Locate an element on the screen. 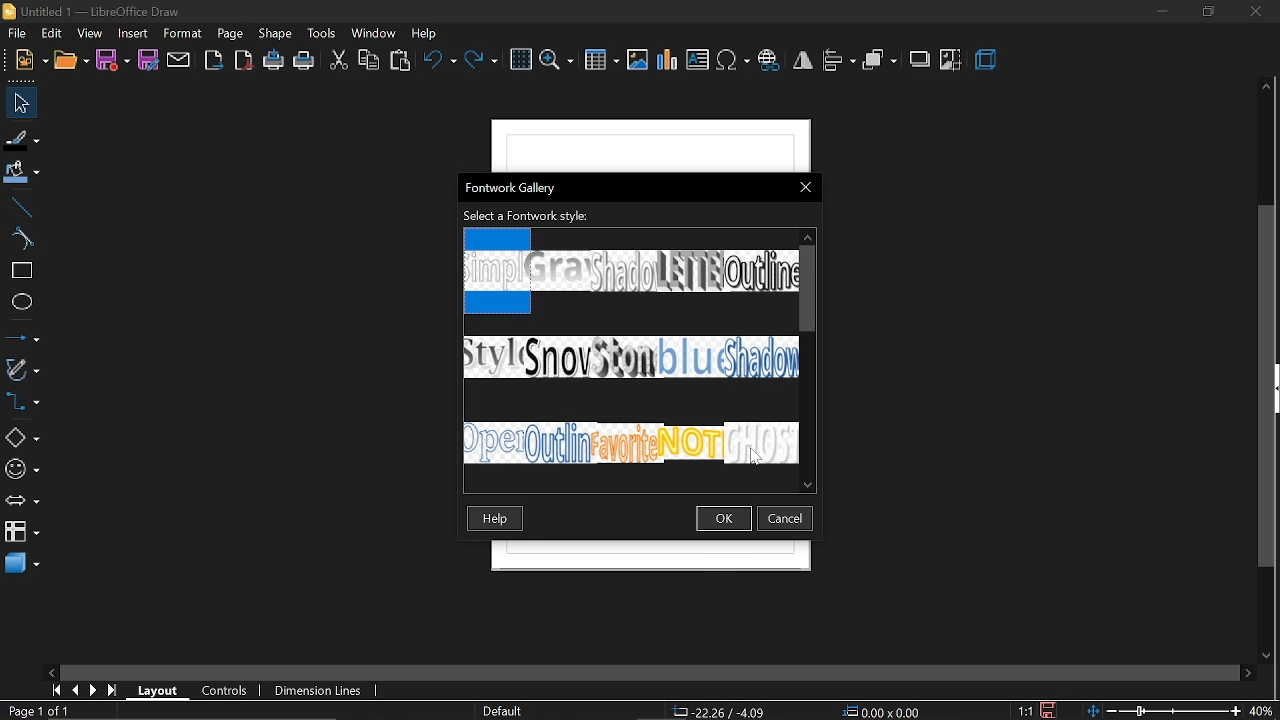 The width and height of the screenshot is (1280, 720). zoom scale is located at coordinates (1163, 711).